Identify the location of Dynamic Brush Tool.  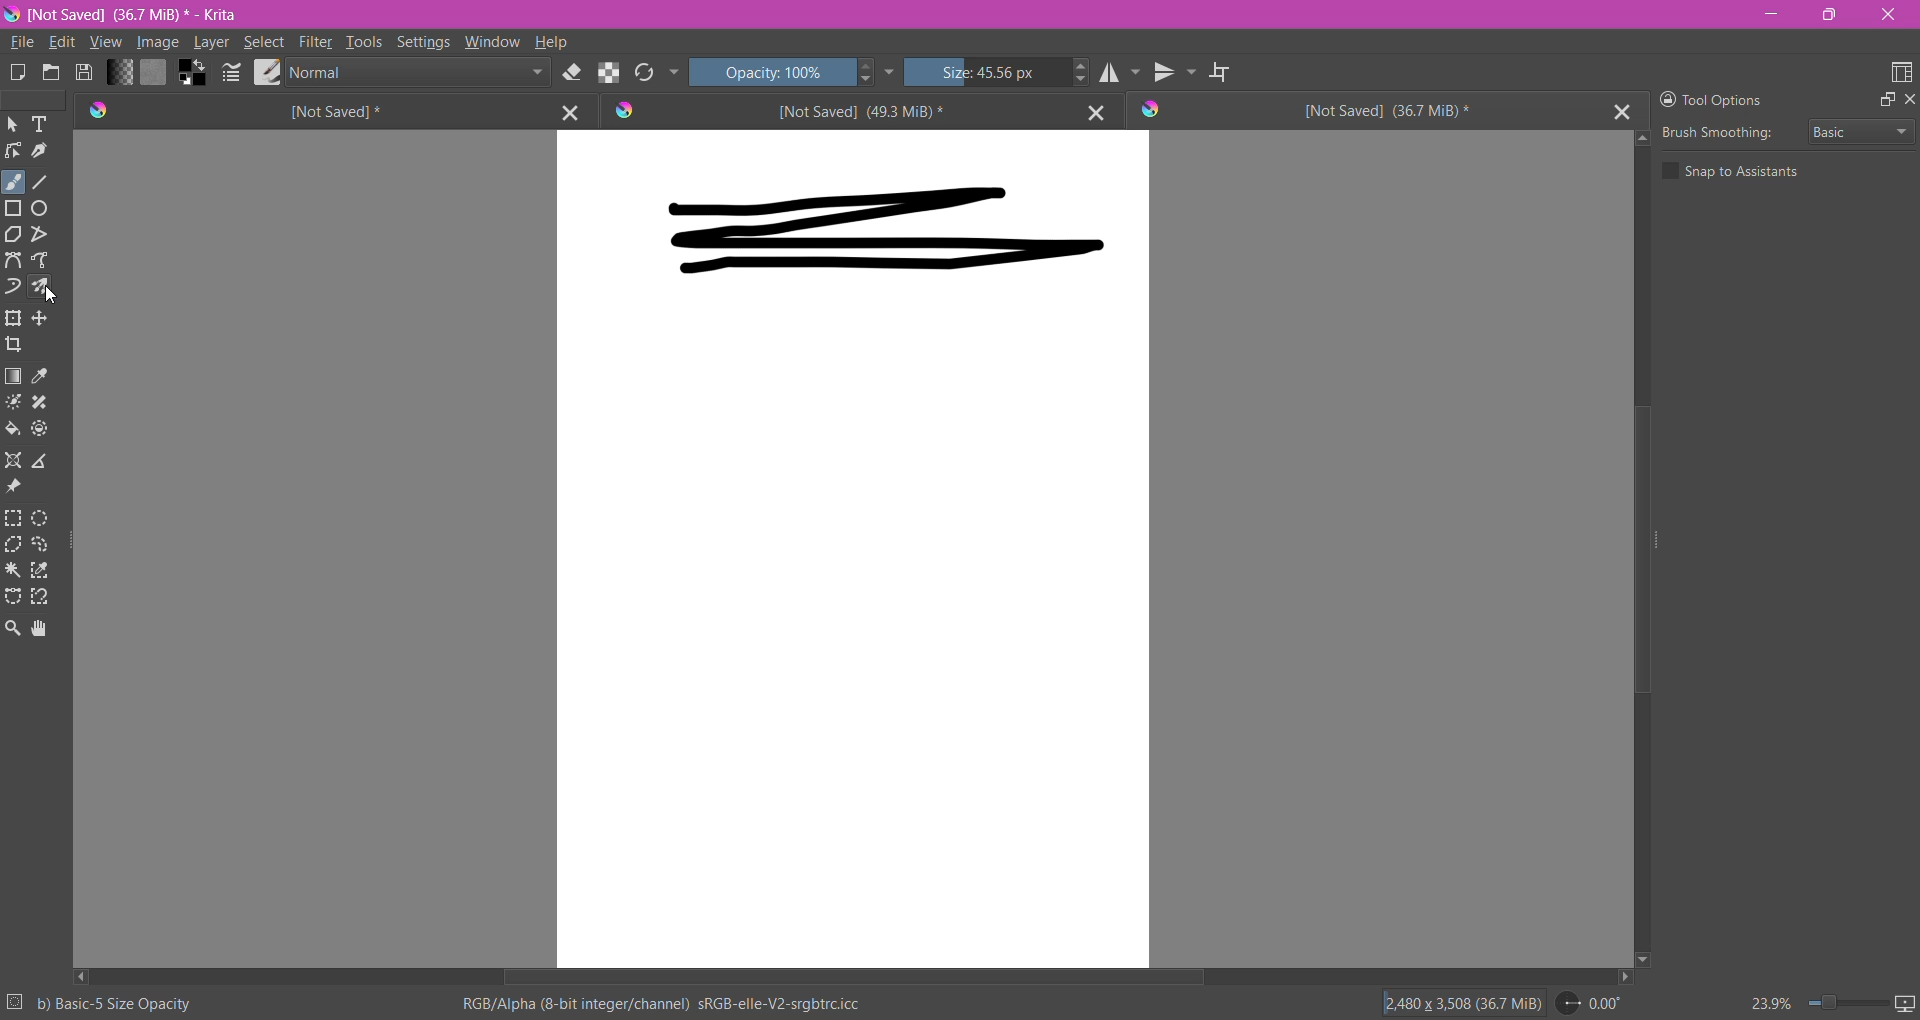
(13, 285).